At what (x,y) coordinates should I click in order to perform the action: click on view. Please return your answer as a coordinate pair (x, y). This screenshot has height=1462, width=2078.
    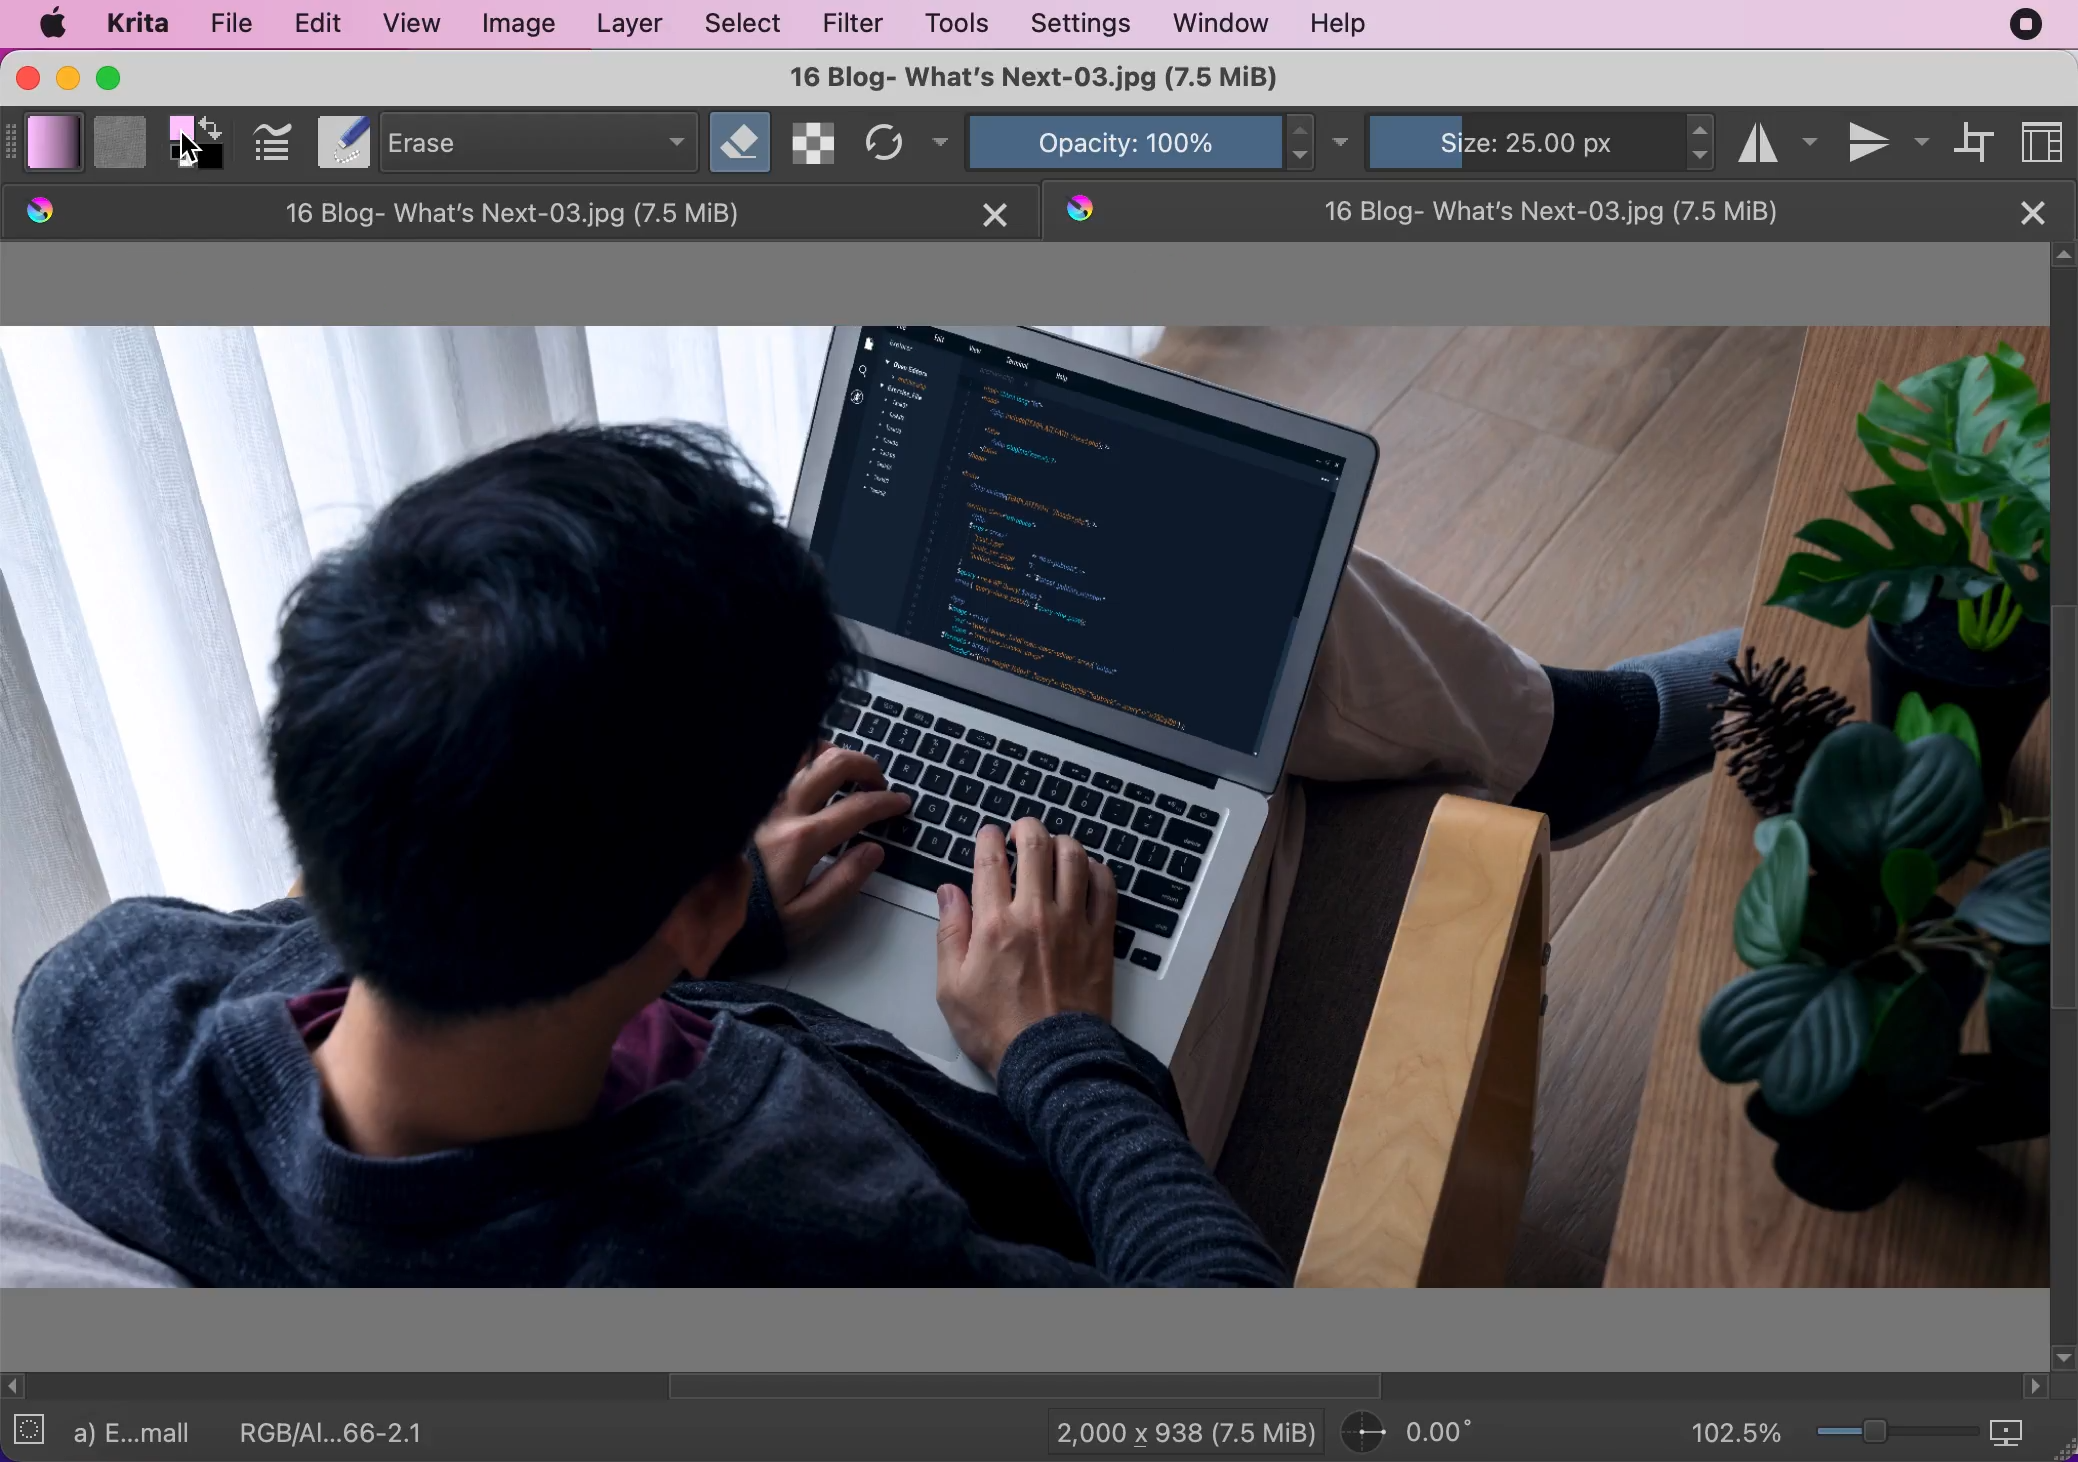
    Looking at the image, I should click on (414, 22).